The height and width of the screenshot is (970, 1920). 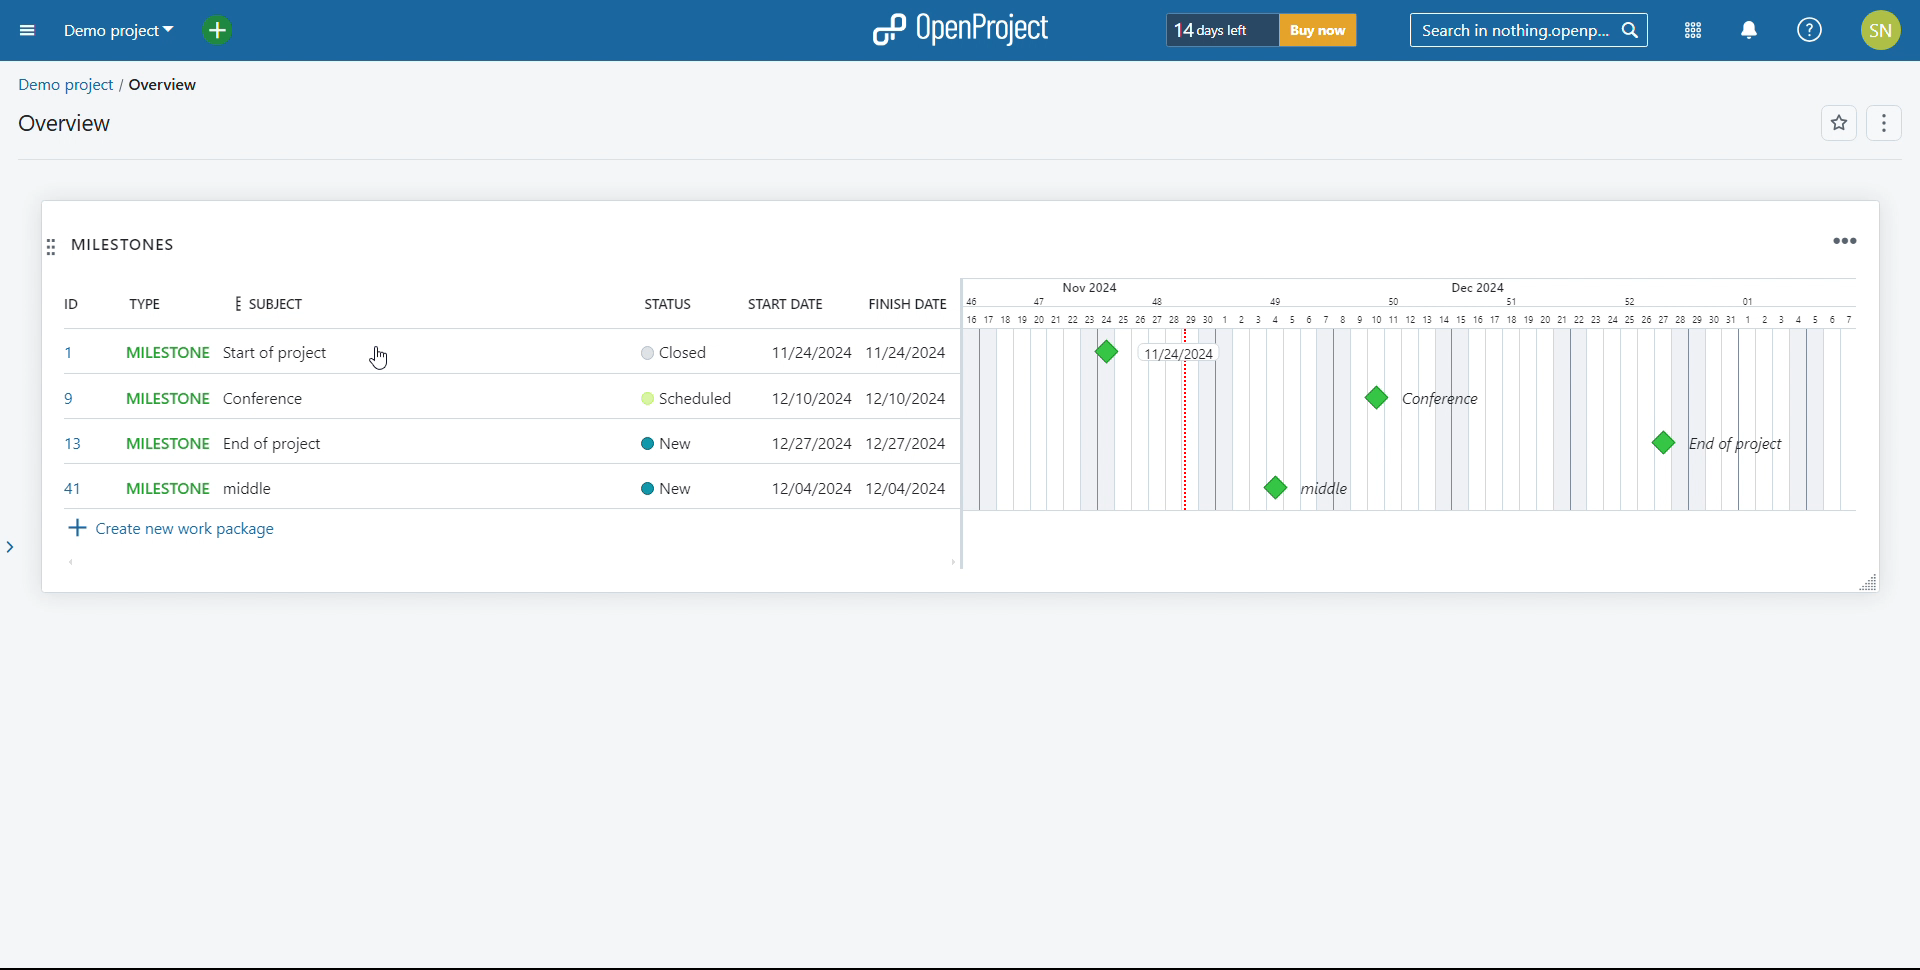 I want to click on RE], so click(x=64, y=446).